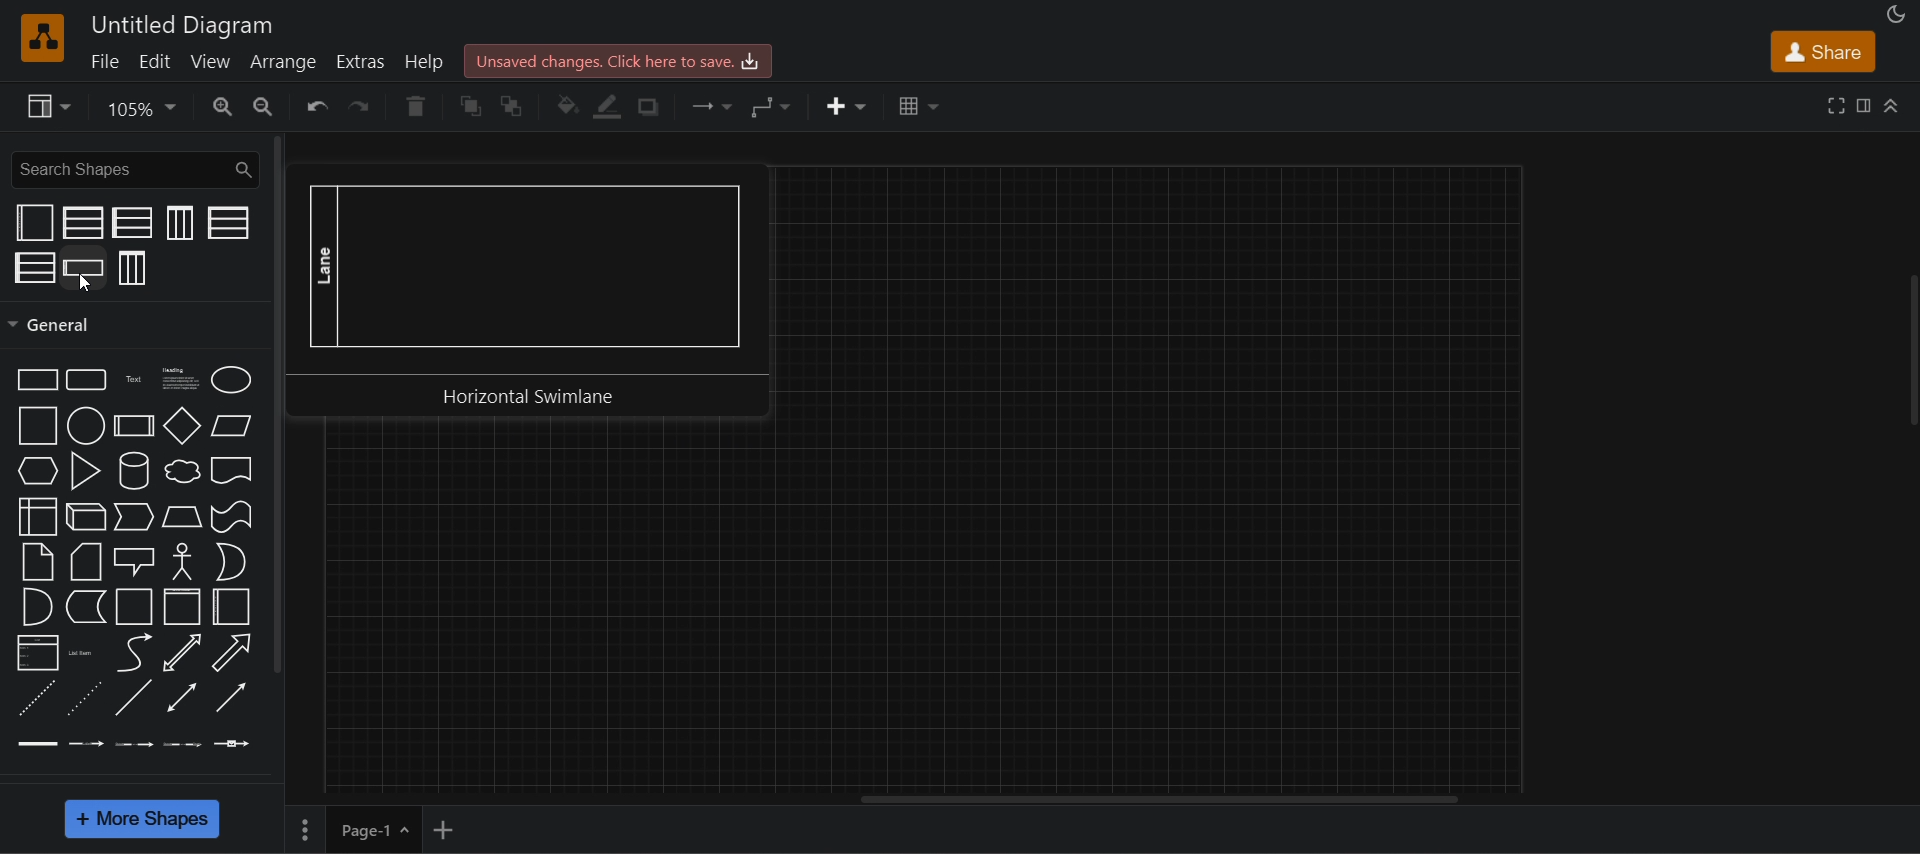 This screenshot has height=854, width=1920. I want to click on ellipse, so click(231, 378).